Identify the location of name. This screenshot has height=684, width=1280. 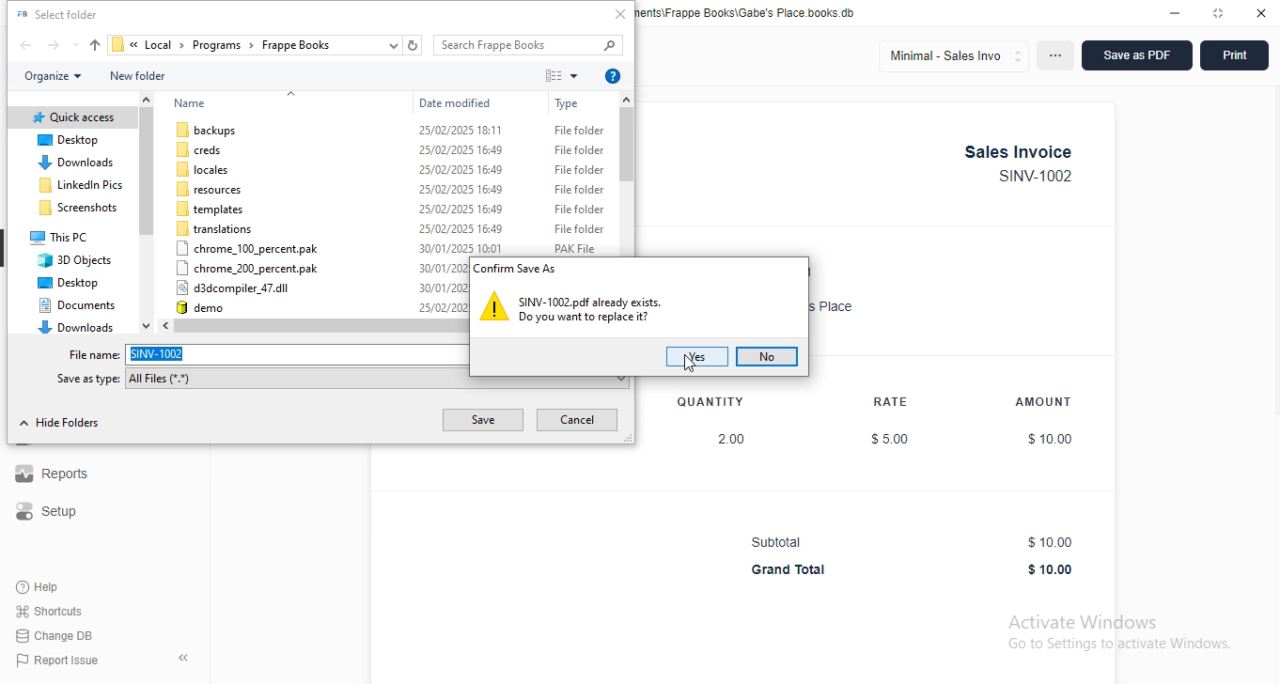
(190, 103).